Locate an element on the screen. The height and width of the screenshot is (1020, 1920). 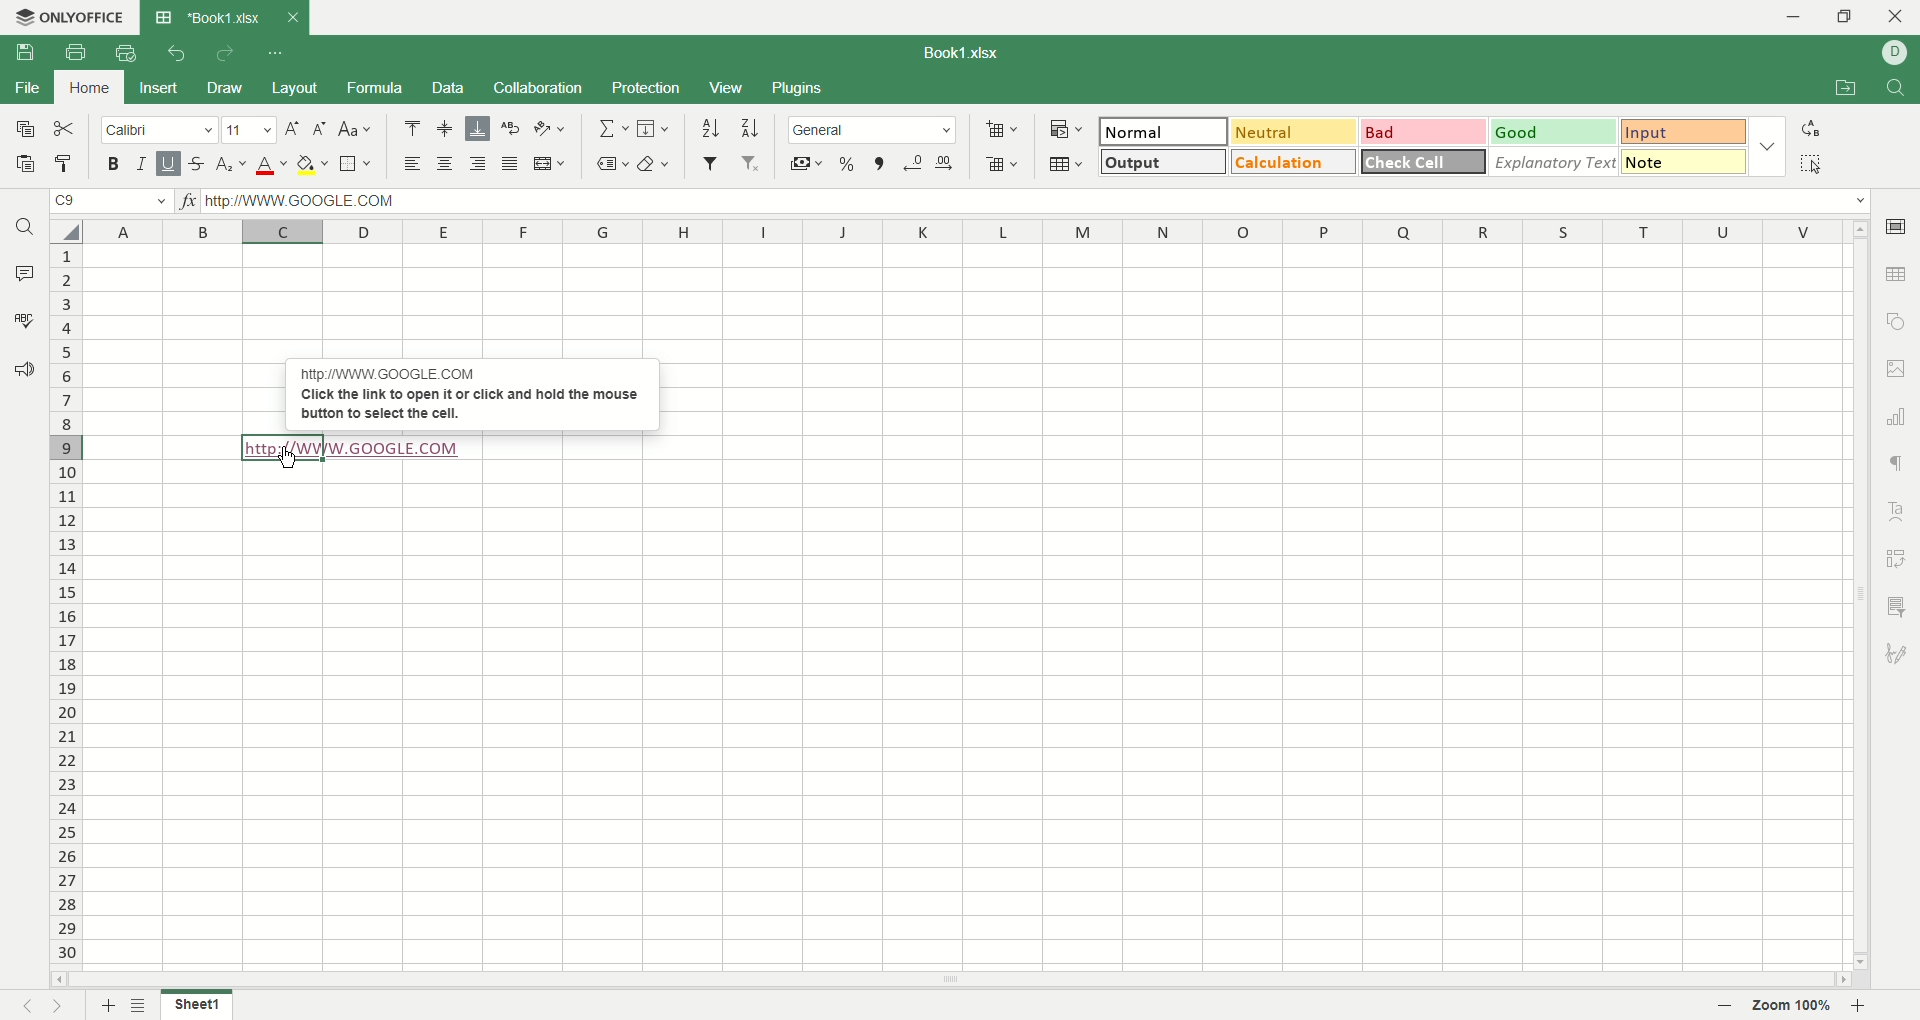
decrease decimal is located at coordinates (913, 163).